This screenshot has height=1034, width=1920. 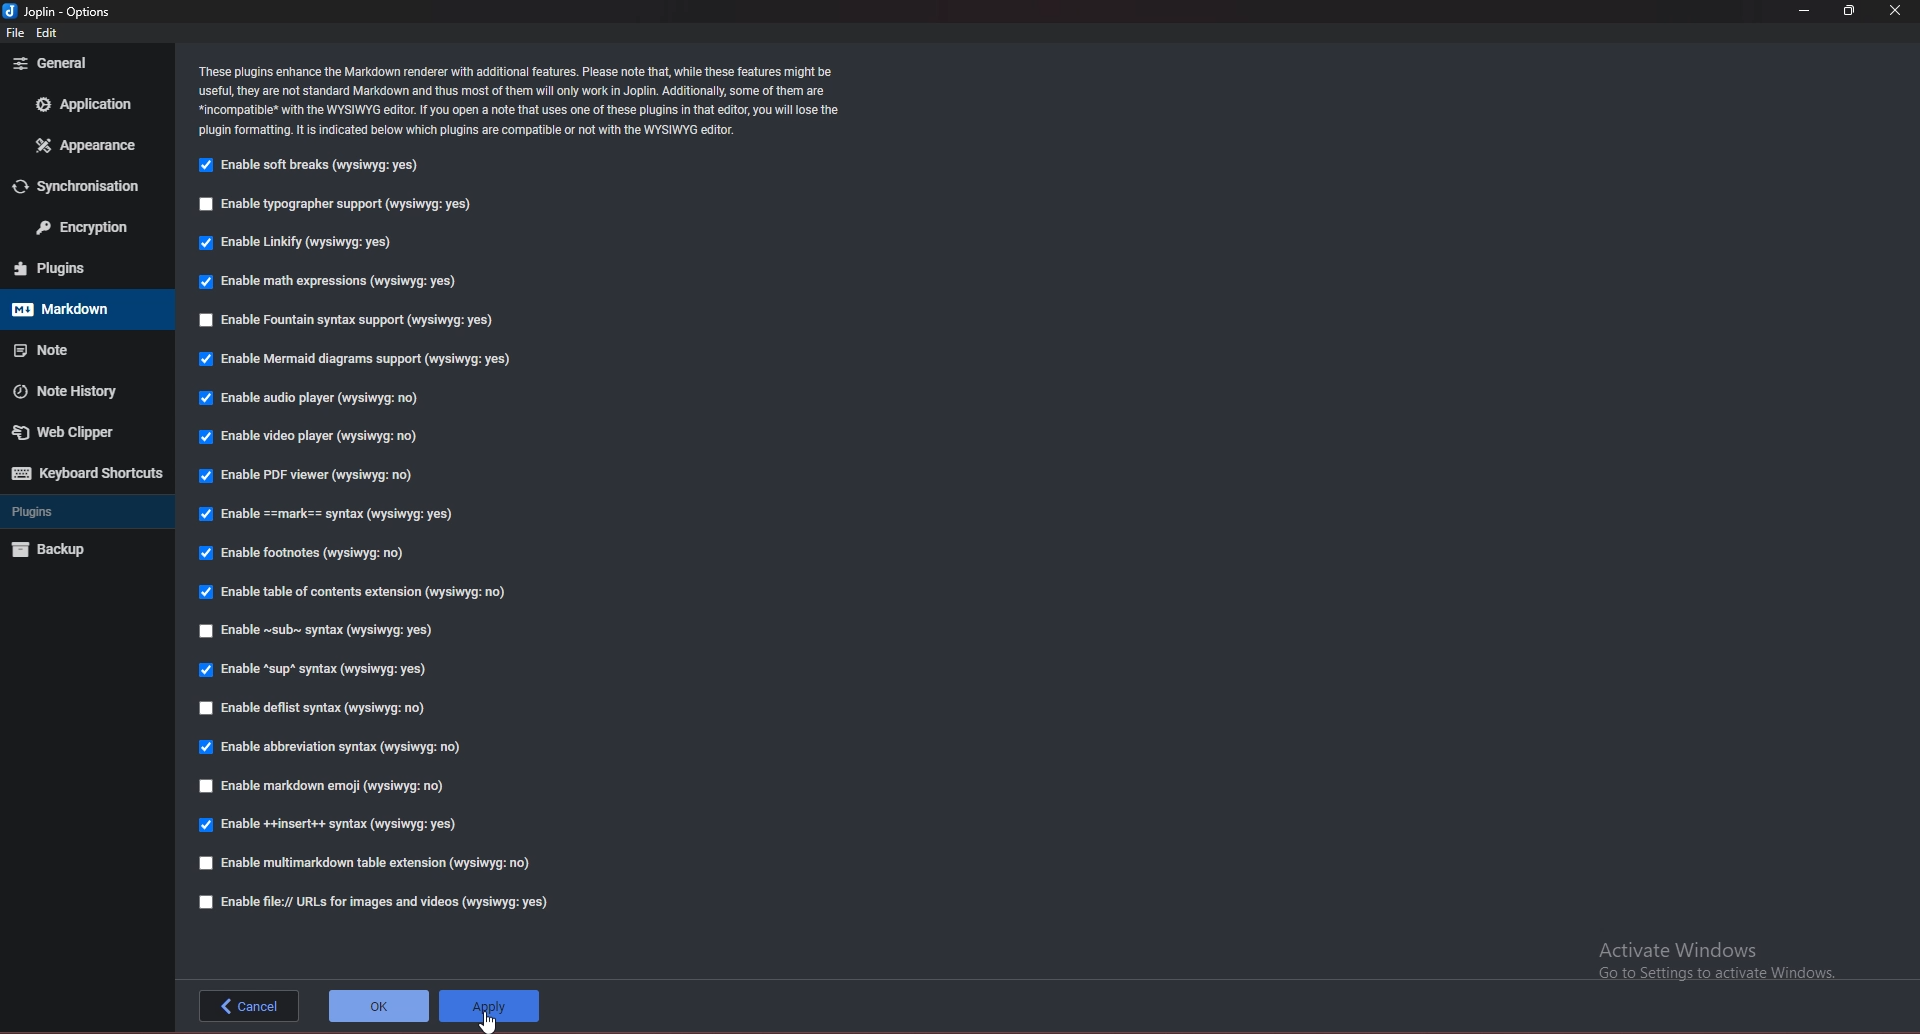 What do you see at coordinates (377, 902) in the screenshot?
I see `enable file url for images and videos` at bounding box center [377, 902].